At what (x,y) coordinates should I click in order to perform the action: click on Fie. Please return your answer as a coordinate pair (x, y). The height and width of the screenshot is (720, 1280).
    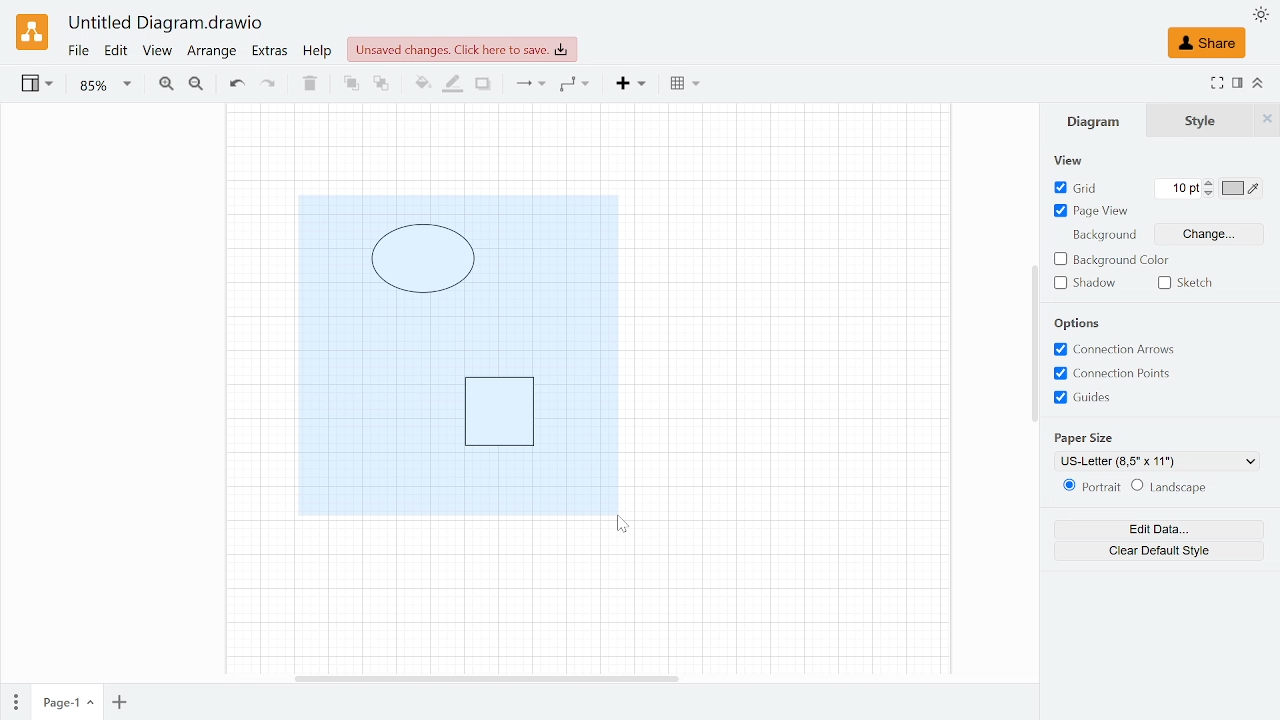
    Looking at the image, I should click on (78, 52).